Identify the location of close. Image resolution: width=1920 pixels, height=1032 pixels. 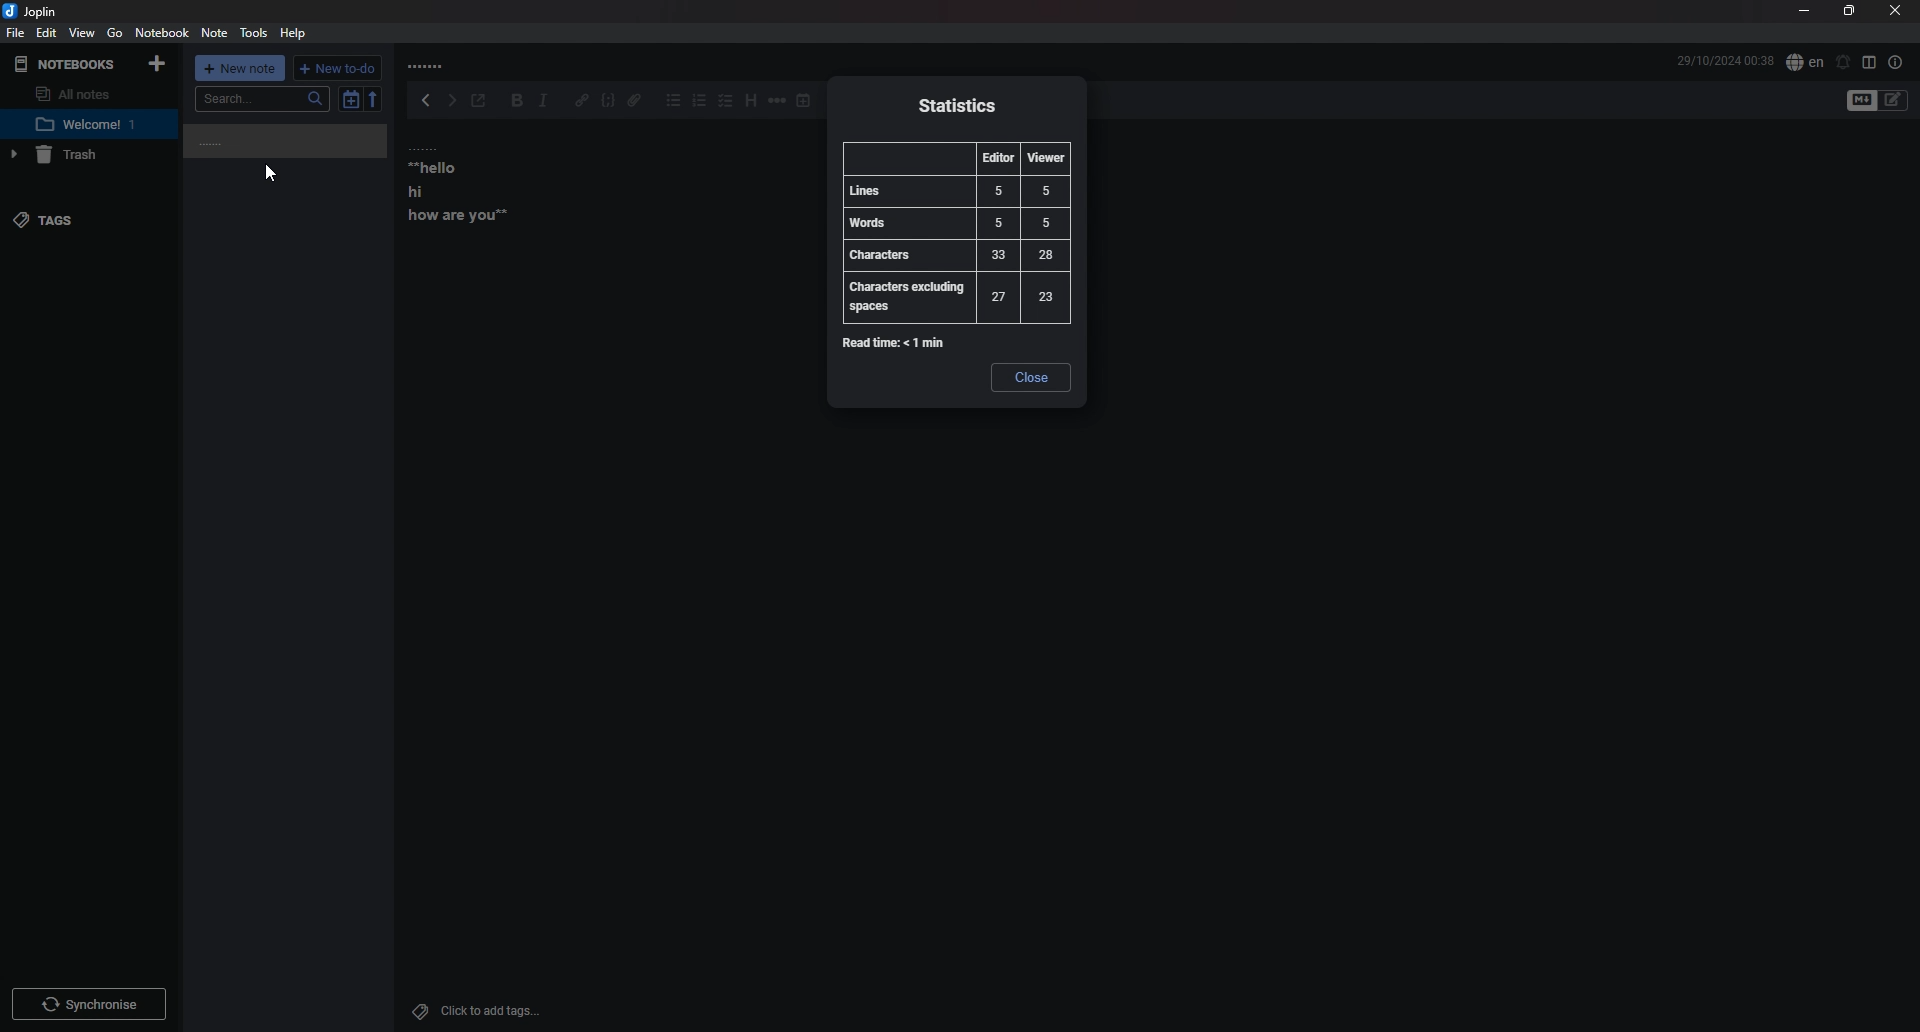
(1897, 10).